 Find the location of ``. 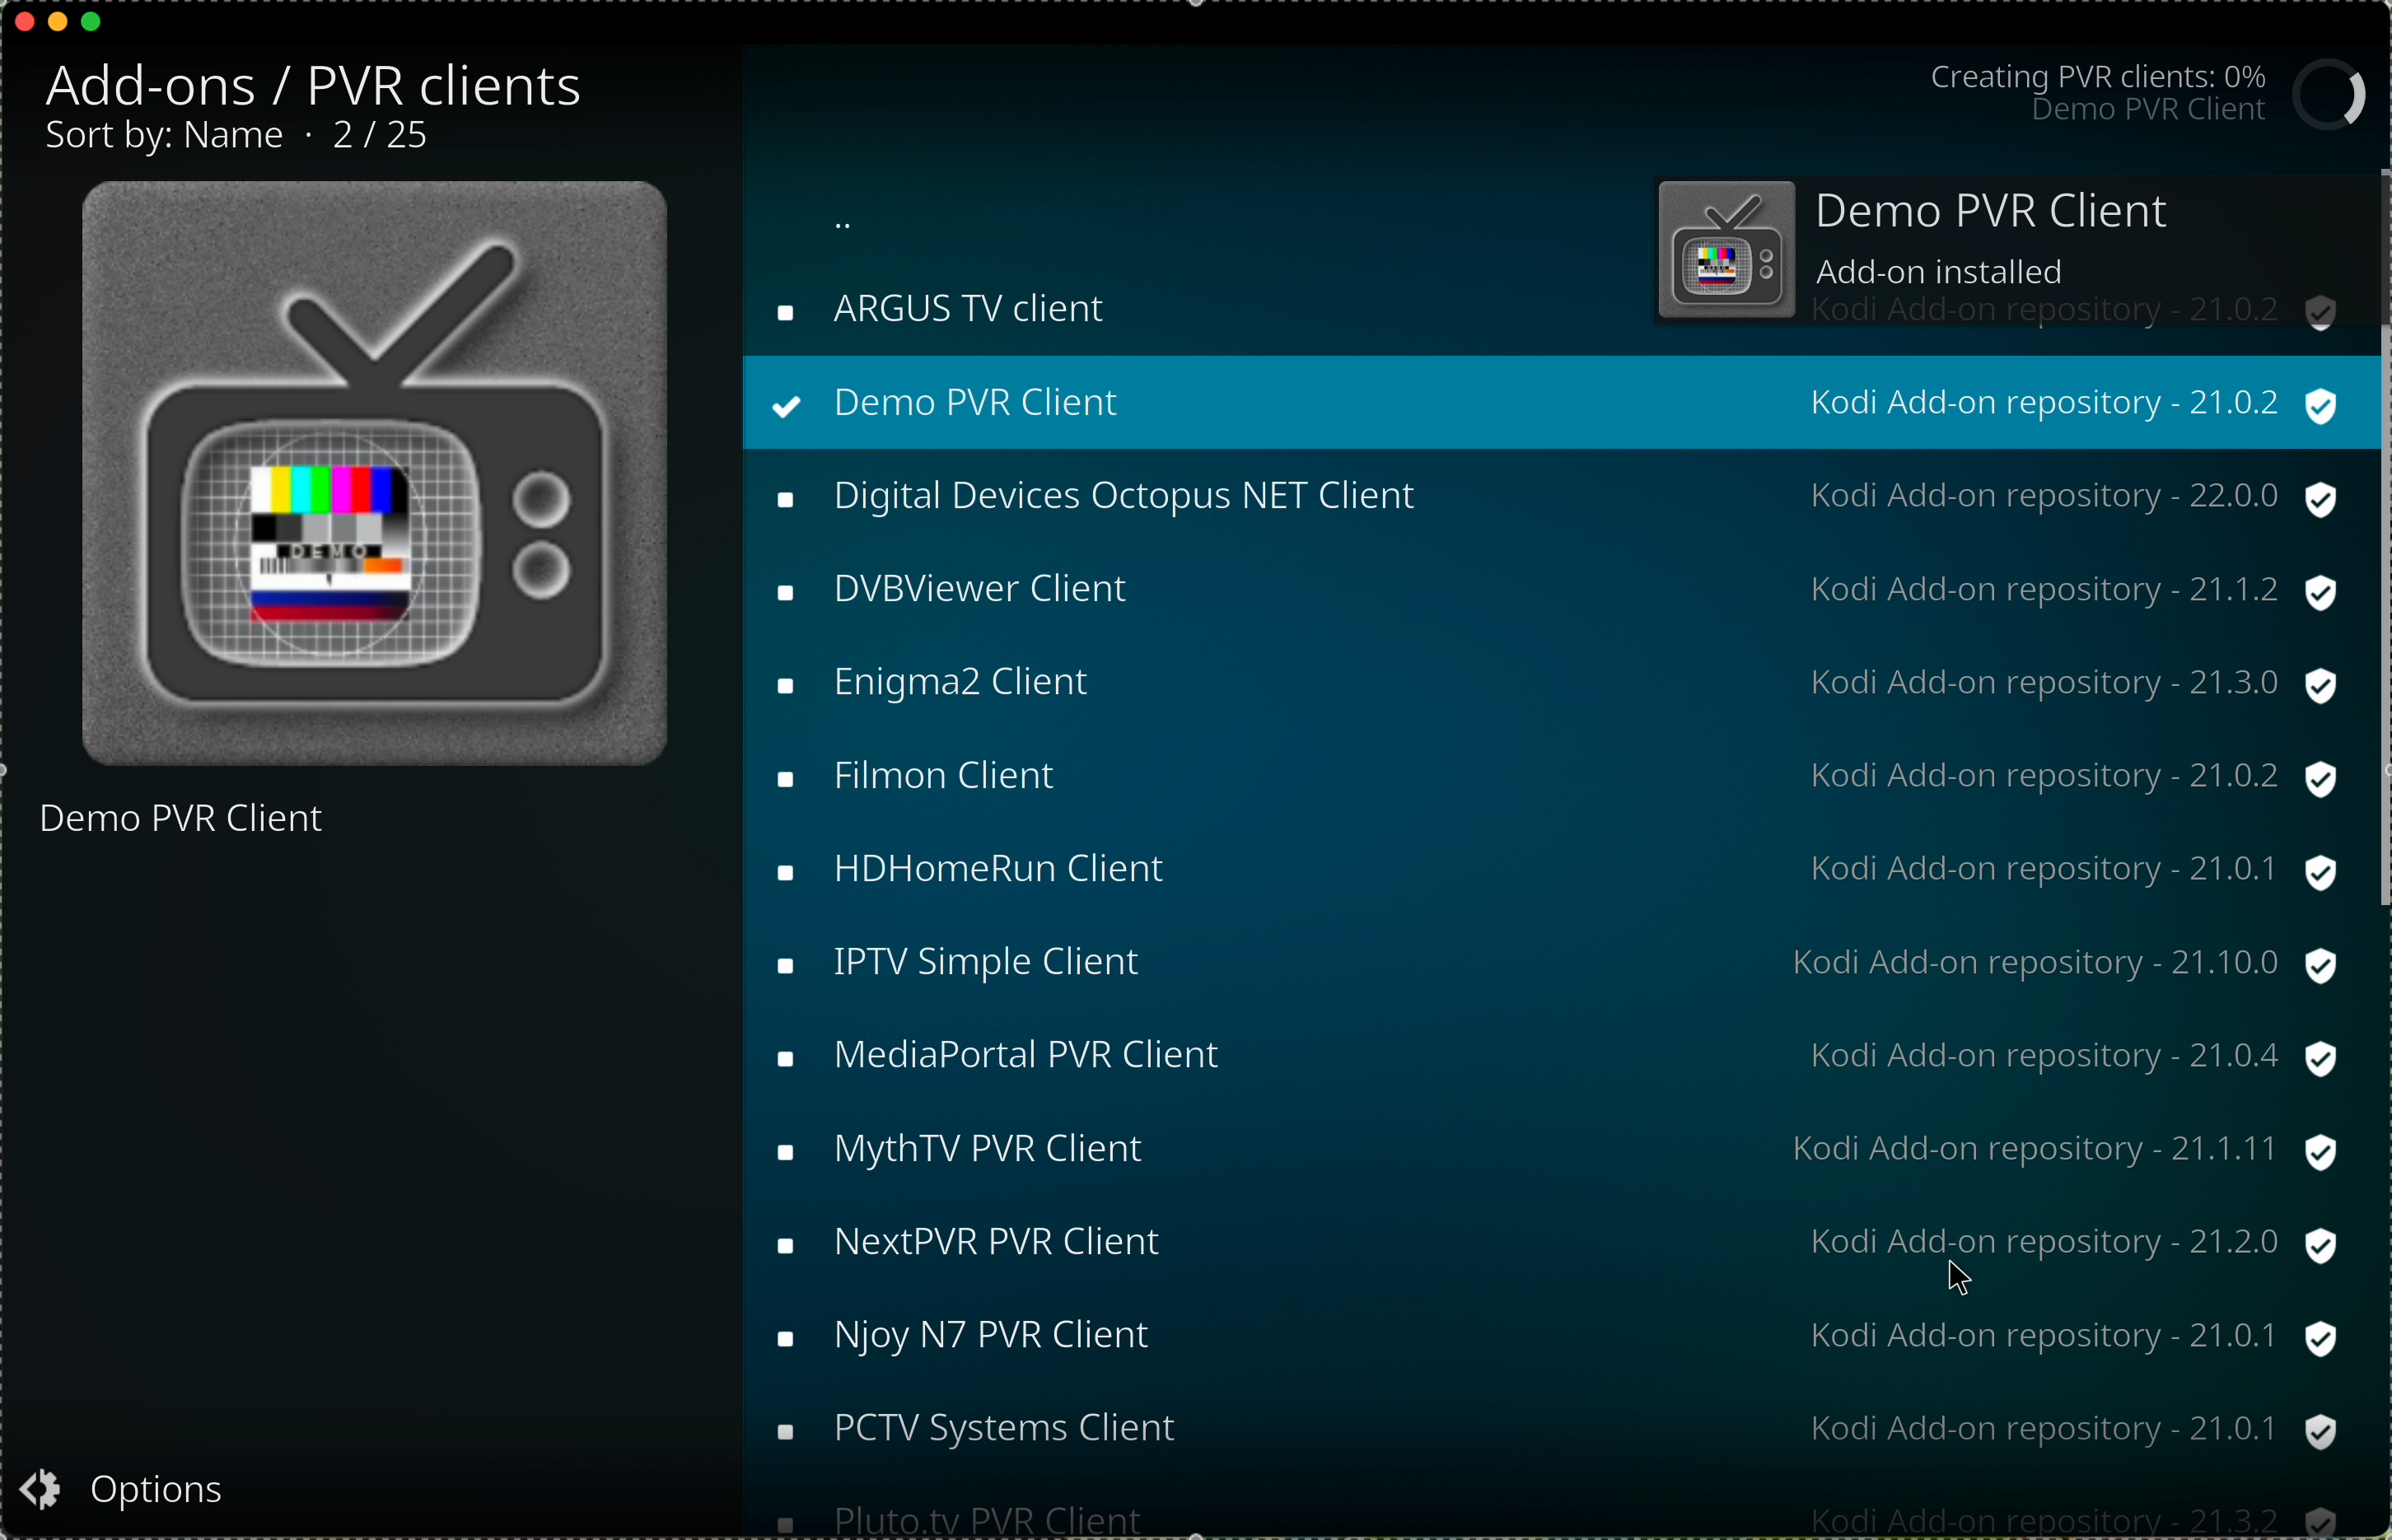

 is located at coordinates (1548, 397).